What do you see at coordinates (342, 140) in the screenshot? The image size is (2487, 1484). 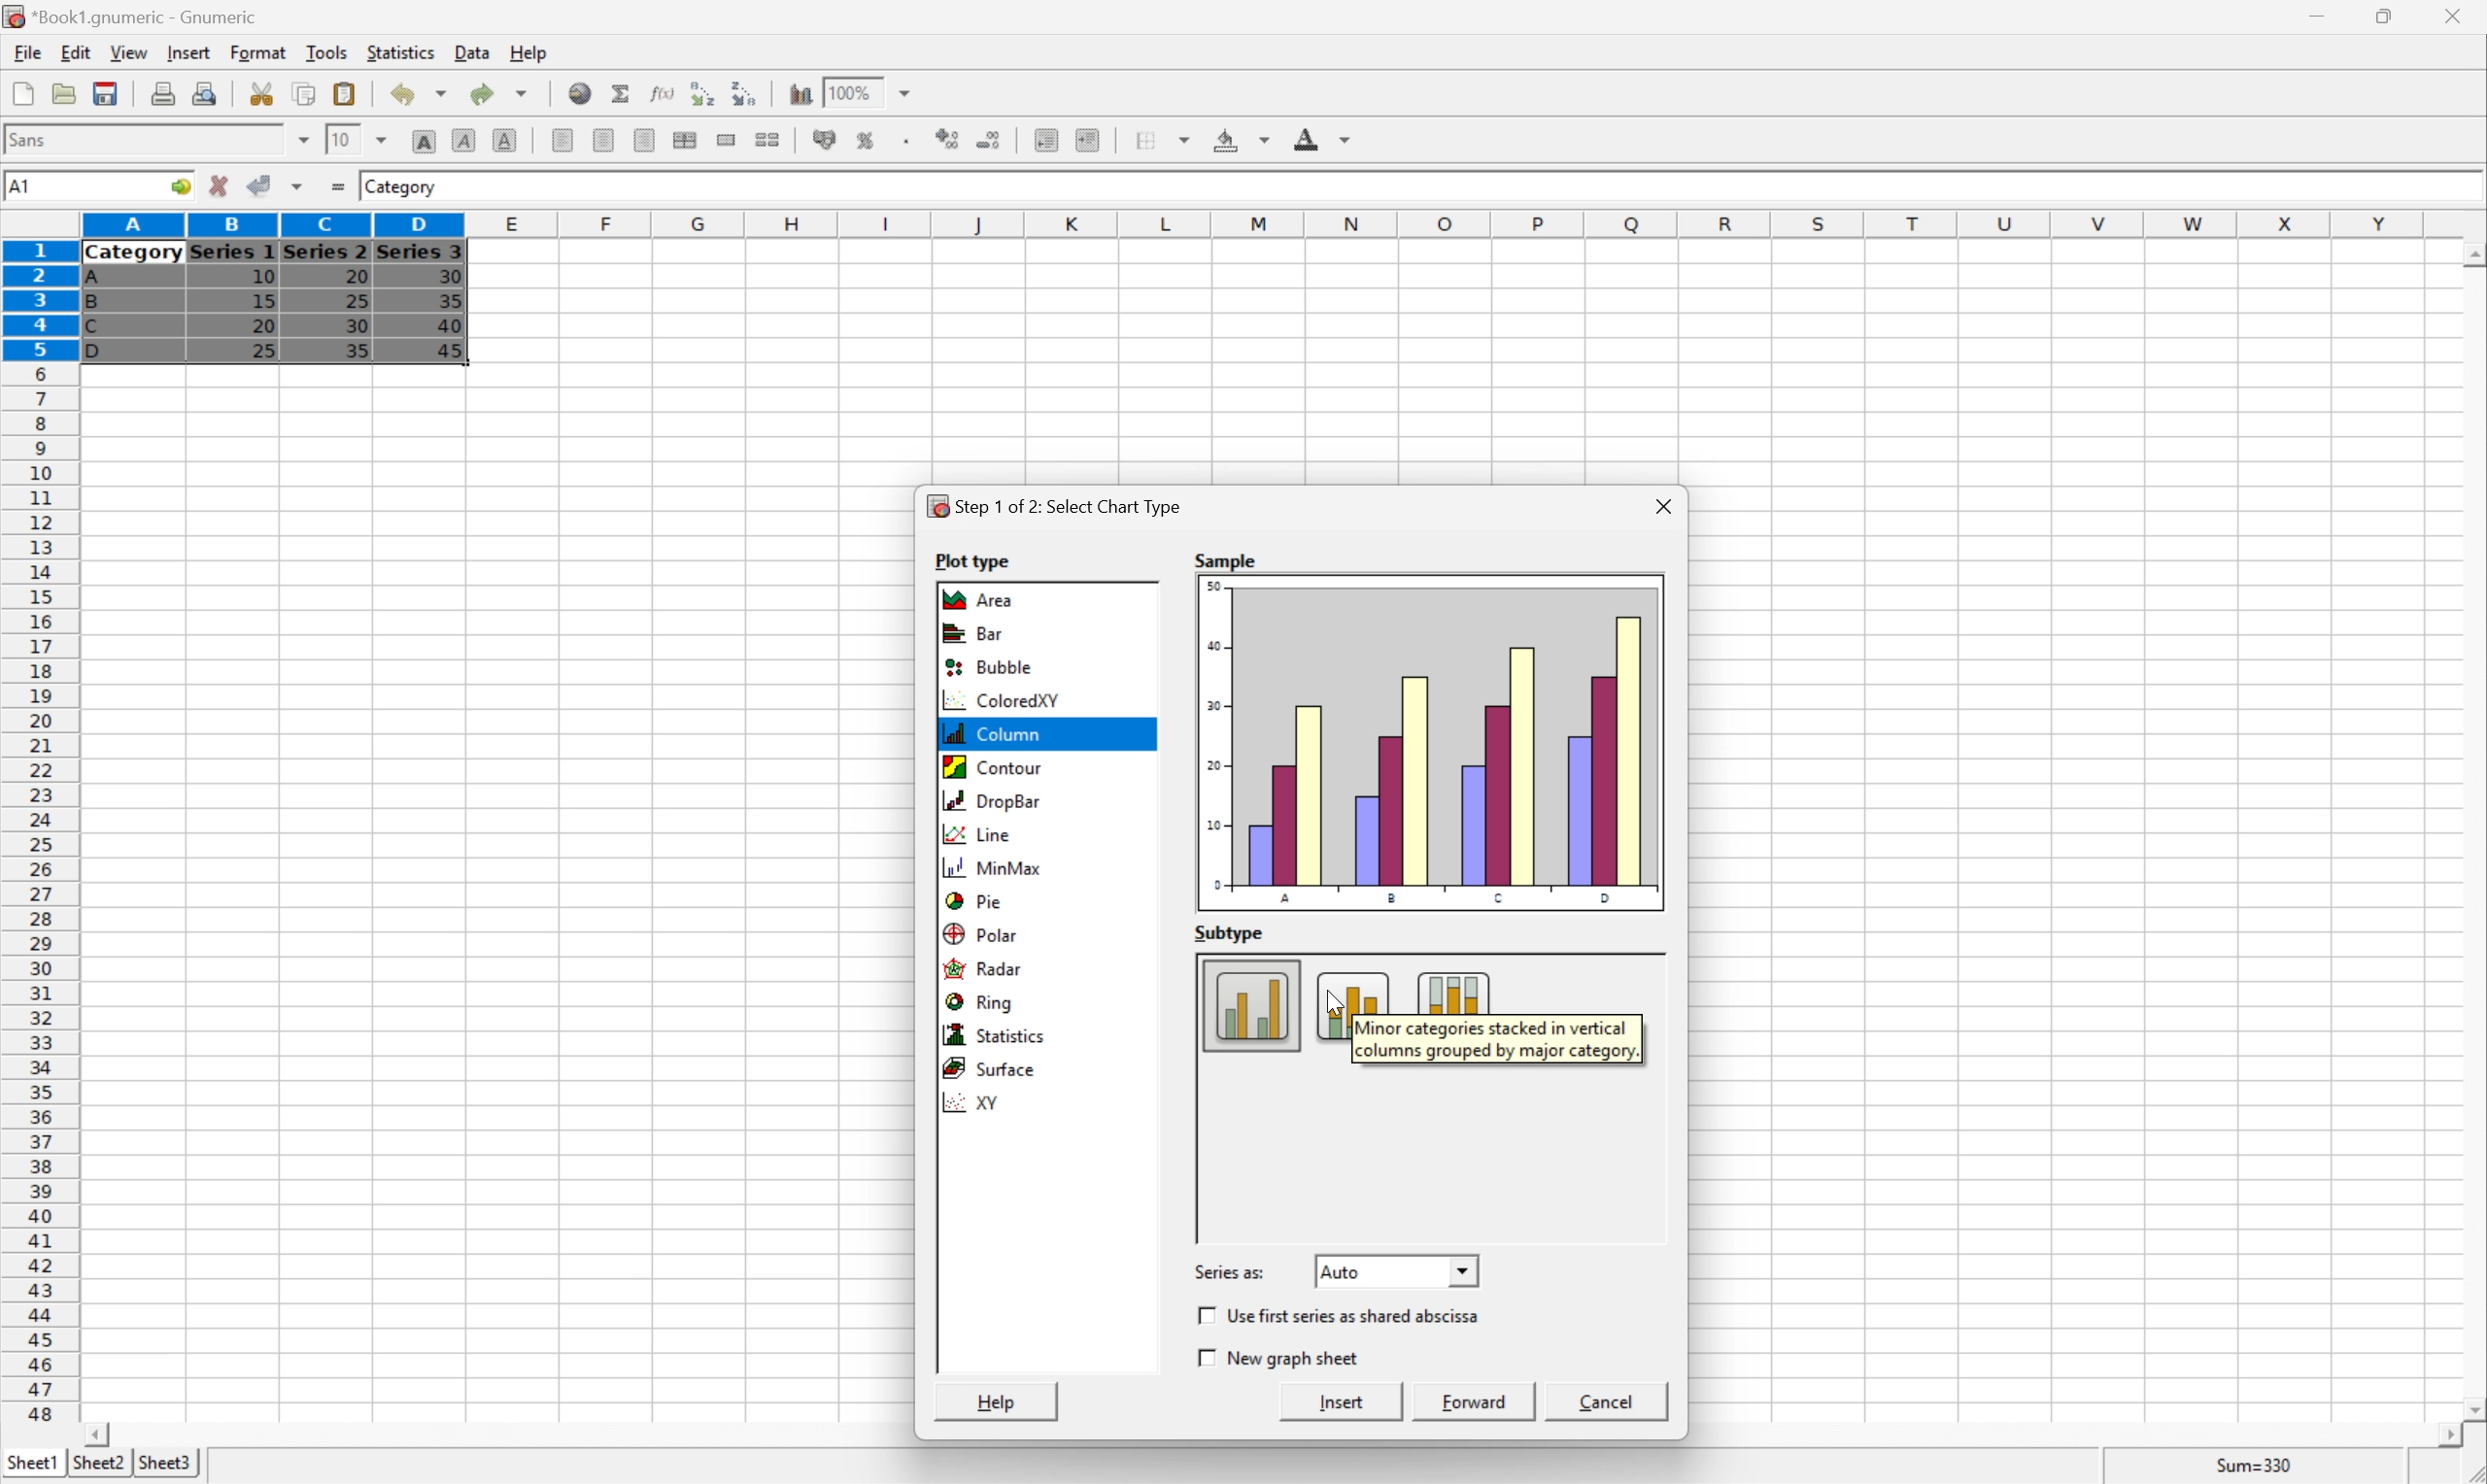 I see `10` at bounding box center [342, 140].